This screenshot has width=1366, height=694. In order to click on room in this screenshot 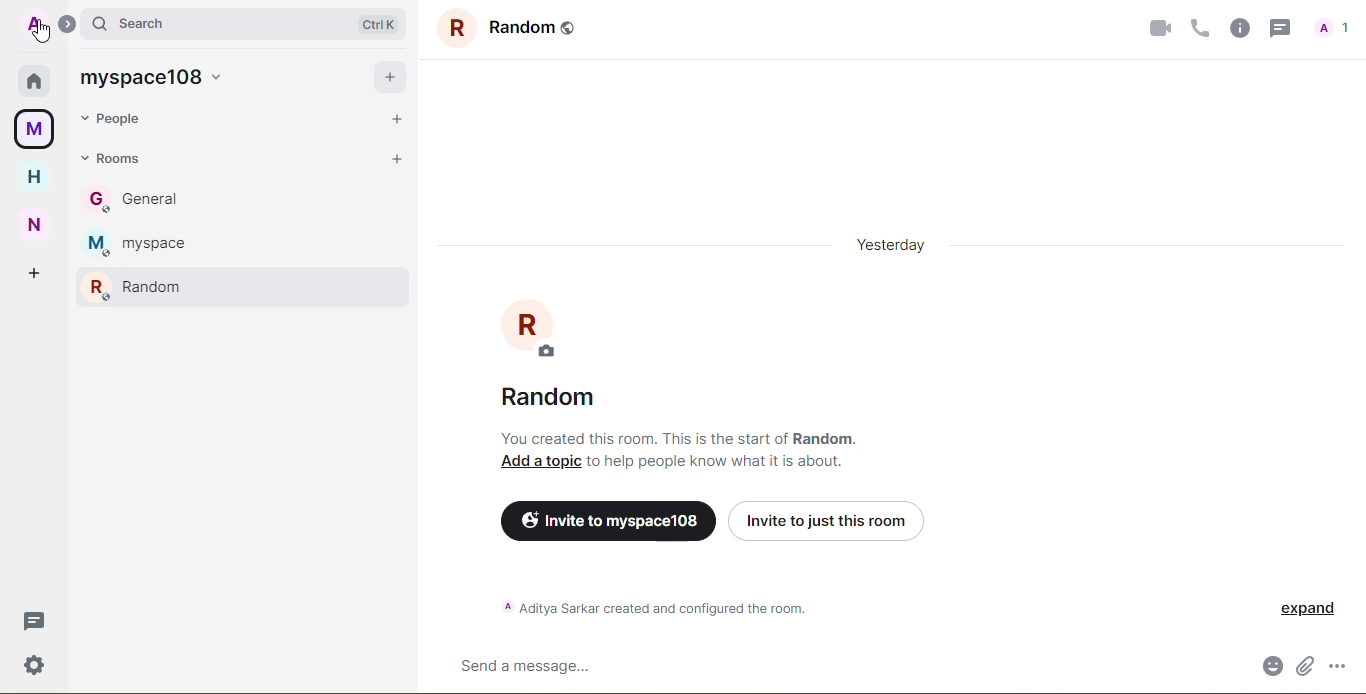, I will do `click(550, 398)`.